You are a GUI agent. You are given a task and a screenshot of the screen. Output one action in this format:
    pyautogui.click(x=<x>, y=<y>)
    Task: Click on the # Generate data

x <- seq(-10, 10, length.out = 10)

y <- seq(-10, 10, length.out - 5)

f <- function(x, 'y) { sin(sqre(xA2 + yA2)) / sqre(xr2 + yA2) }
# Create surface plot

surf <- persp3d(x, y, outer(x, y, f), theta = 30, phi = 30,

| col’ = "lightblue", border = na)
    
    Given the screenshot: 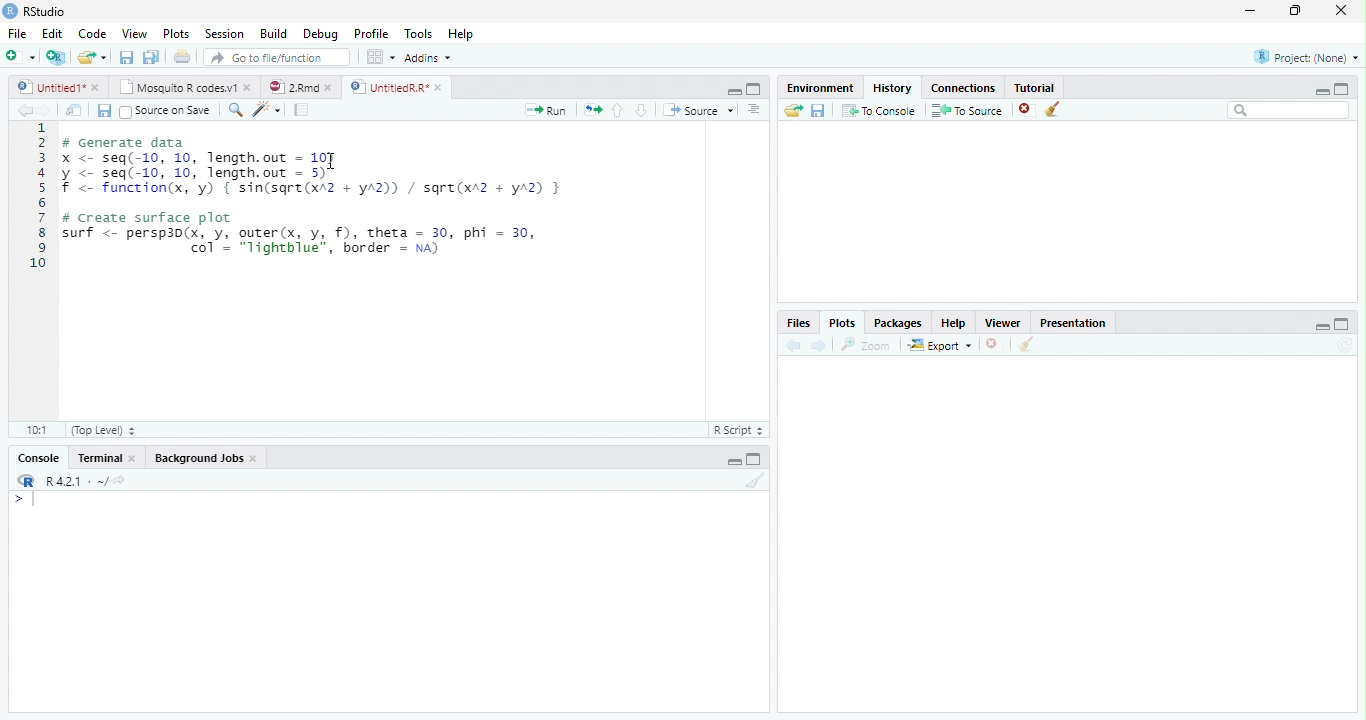 What is the action you would take?
    pyautogui.click(x=317, y=204)
    